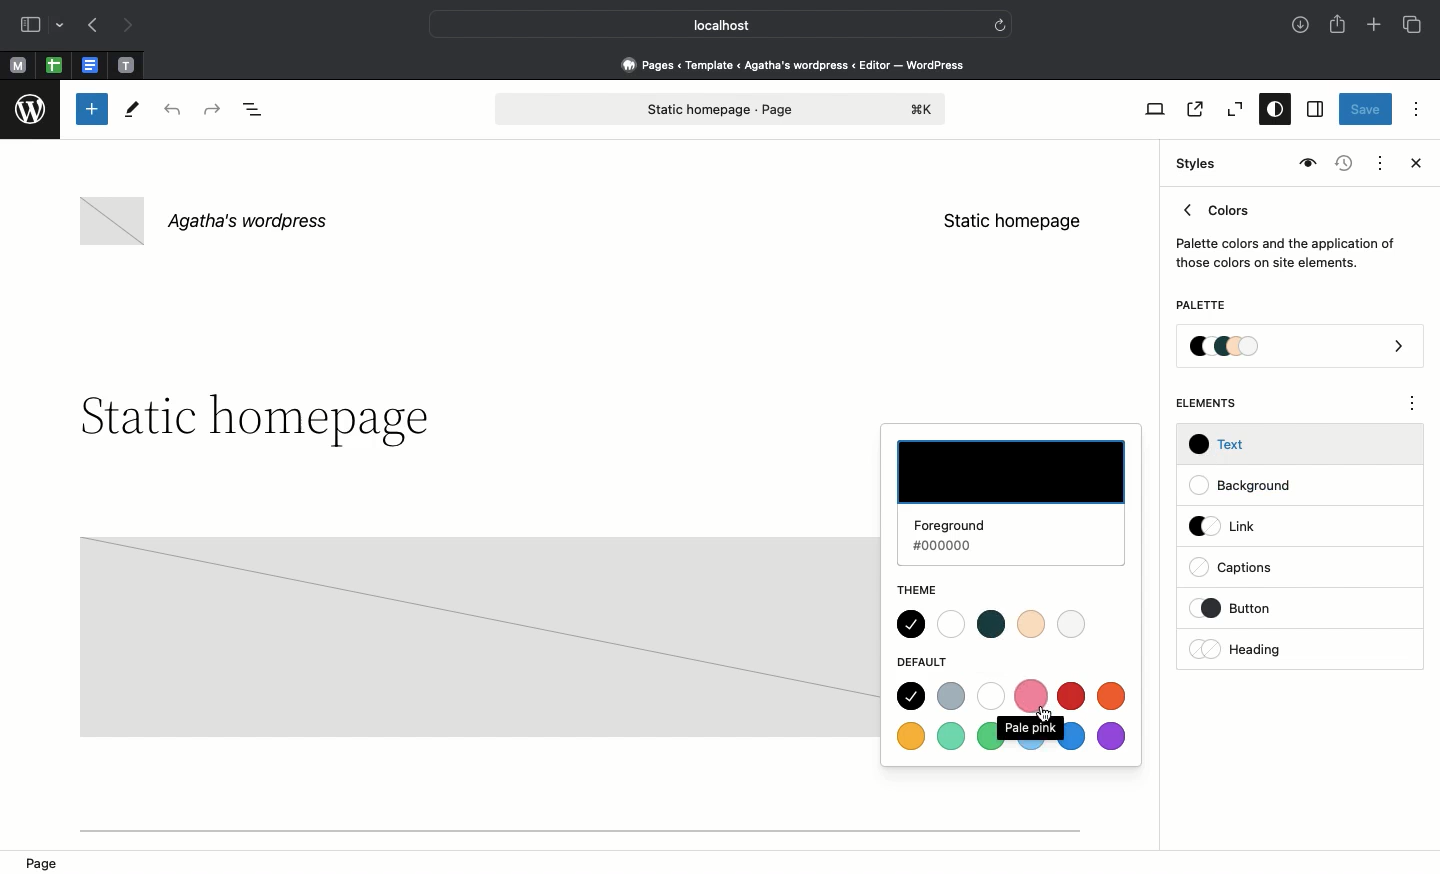 Image resolution: width=1440 pixels, height=874 pixels. I want to click on Background, so click(1250, 486).